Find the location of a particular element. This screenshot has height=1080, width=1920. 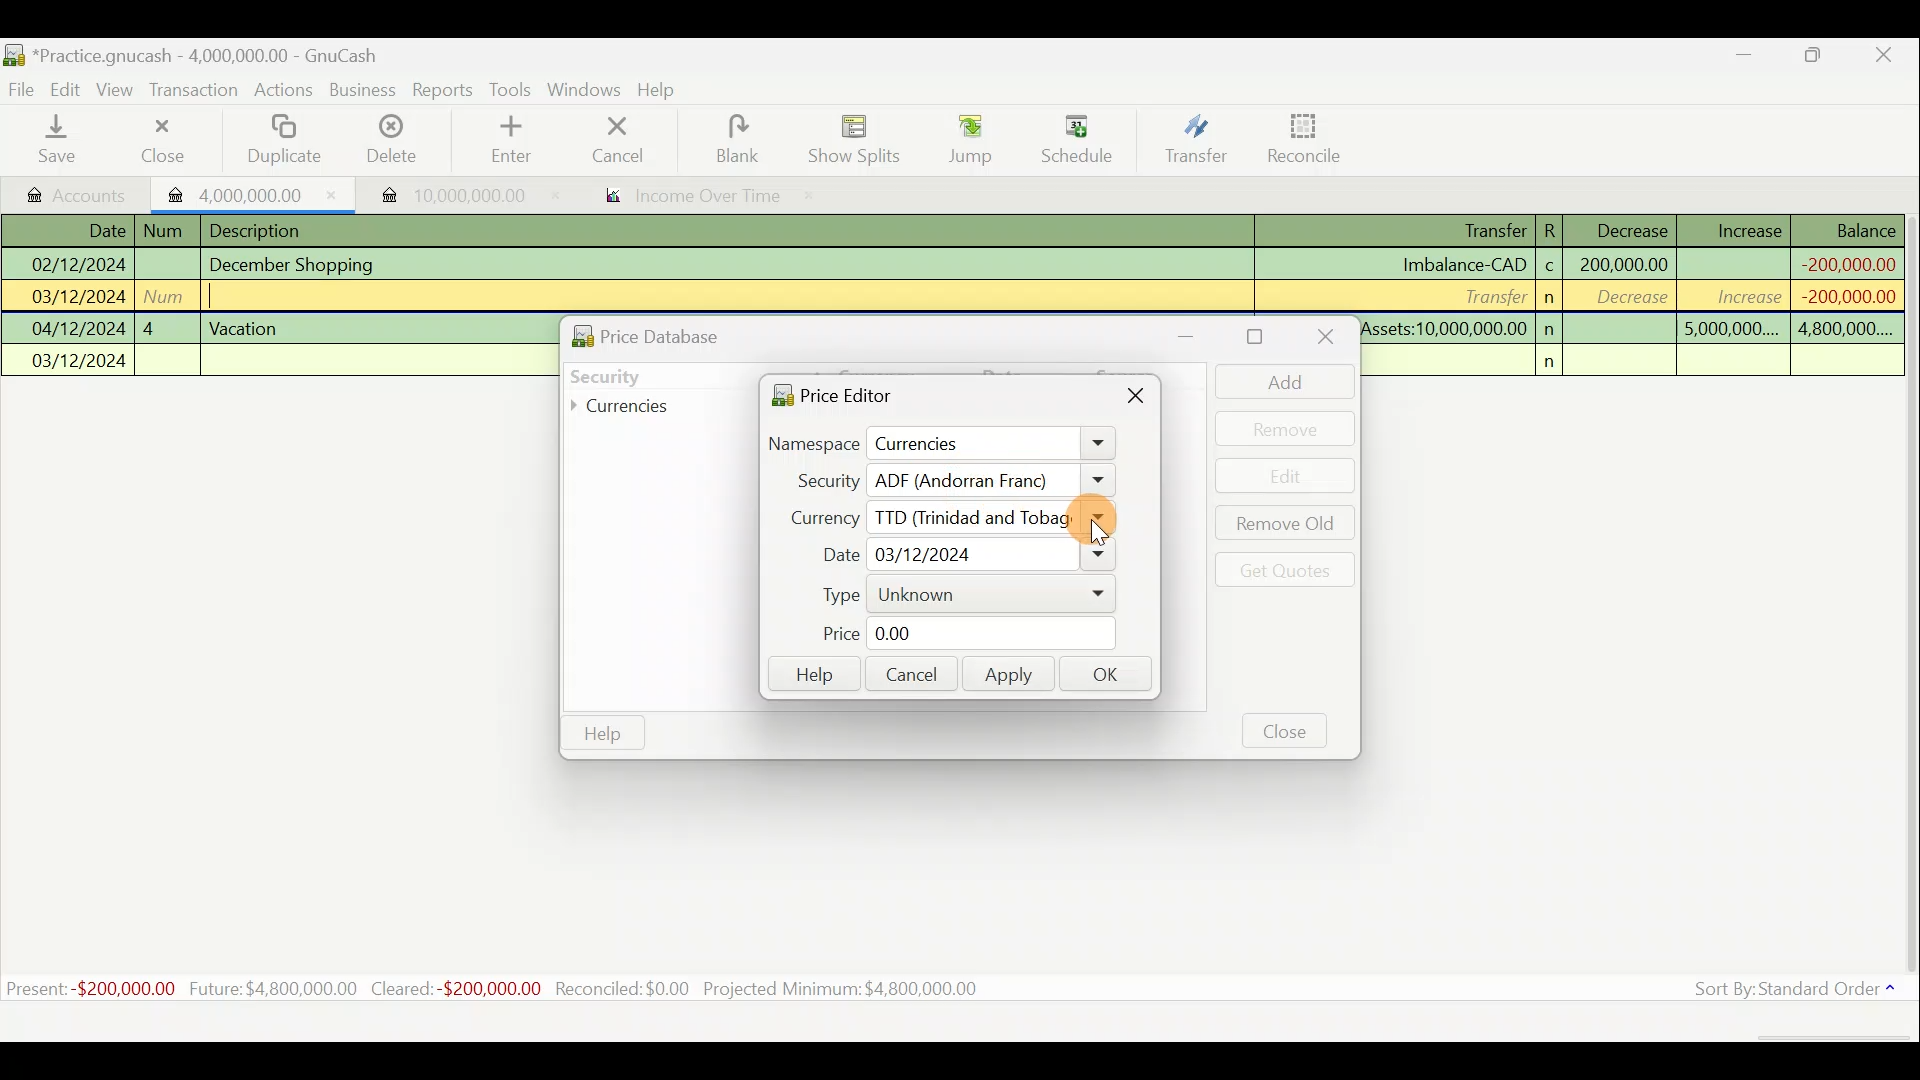

R is located at coordinates (1556, 229).